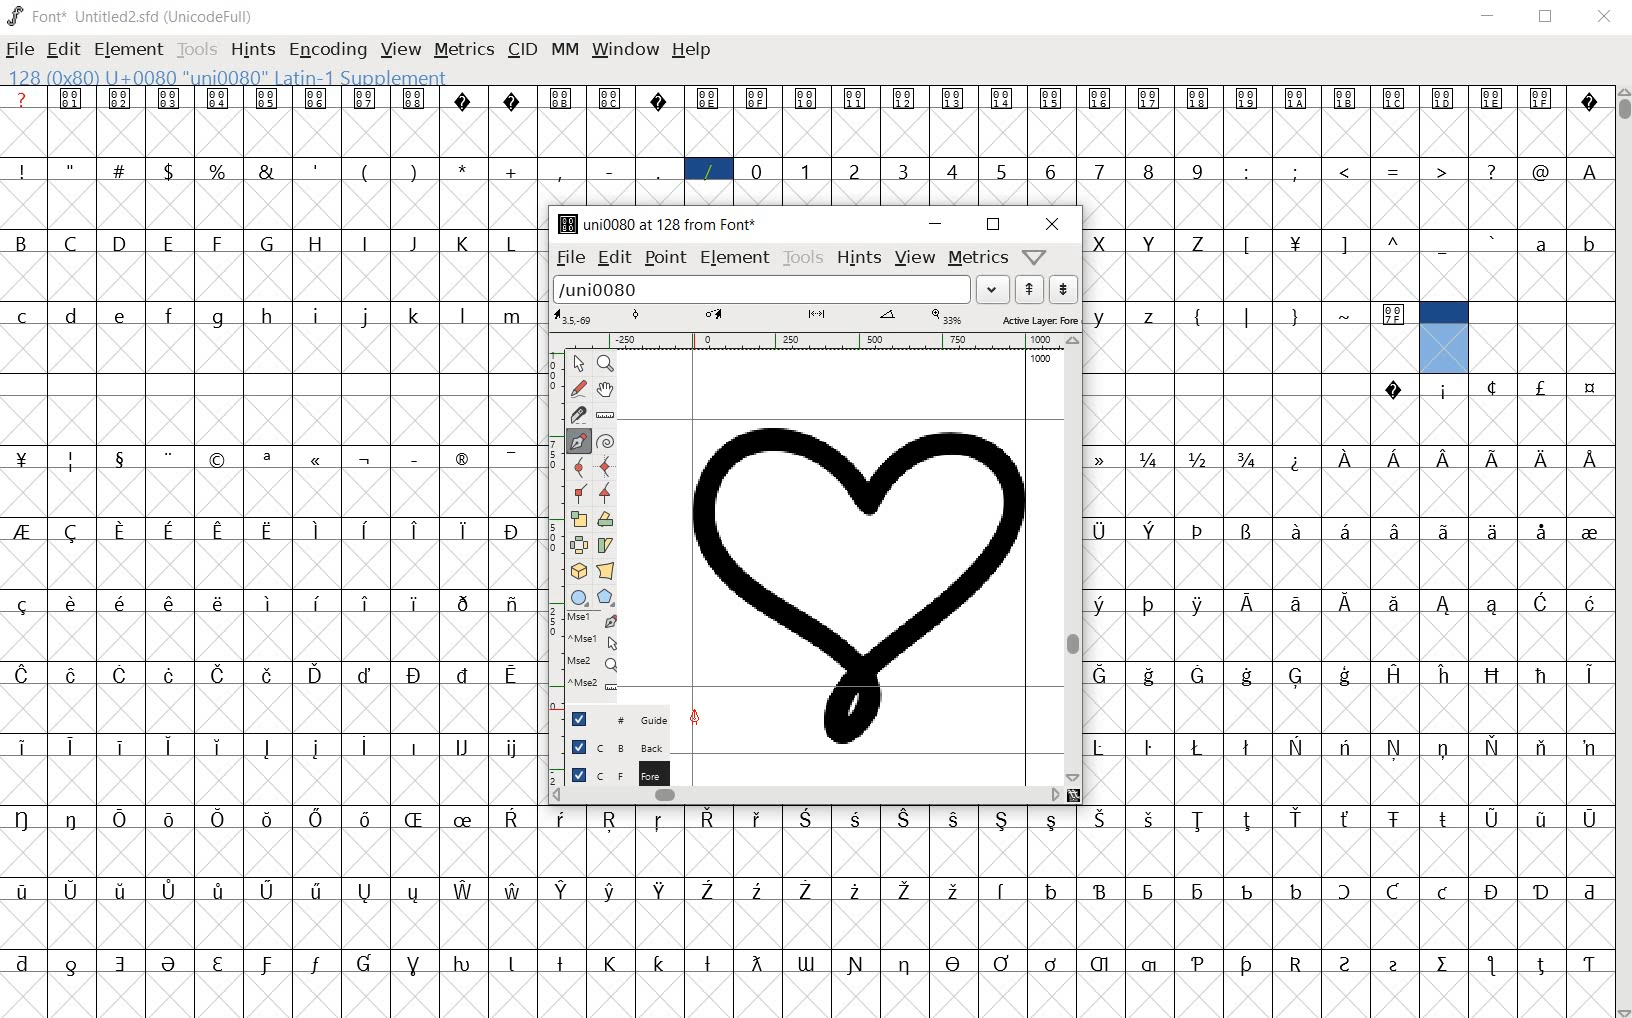  Describe the element at coordinates (1342, 246) in the screenshot. I see `glyph` at that location.